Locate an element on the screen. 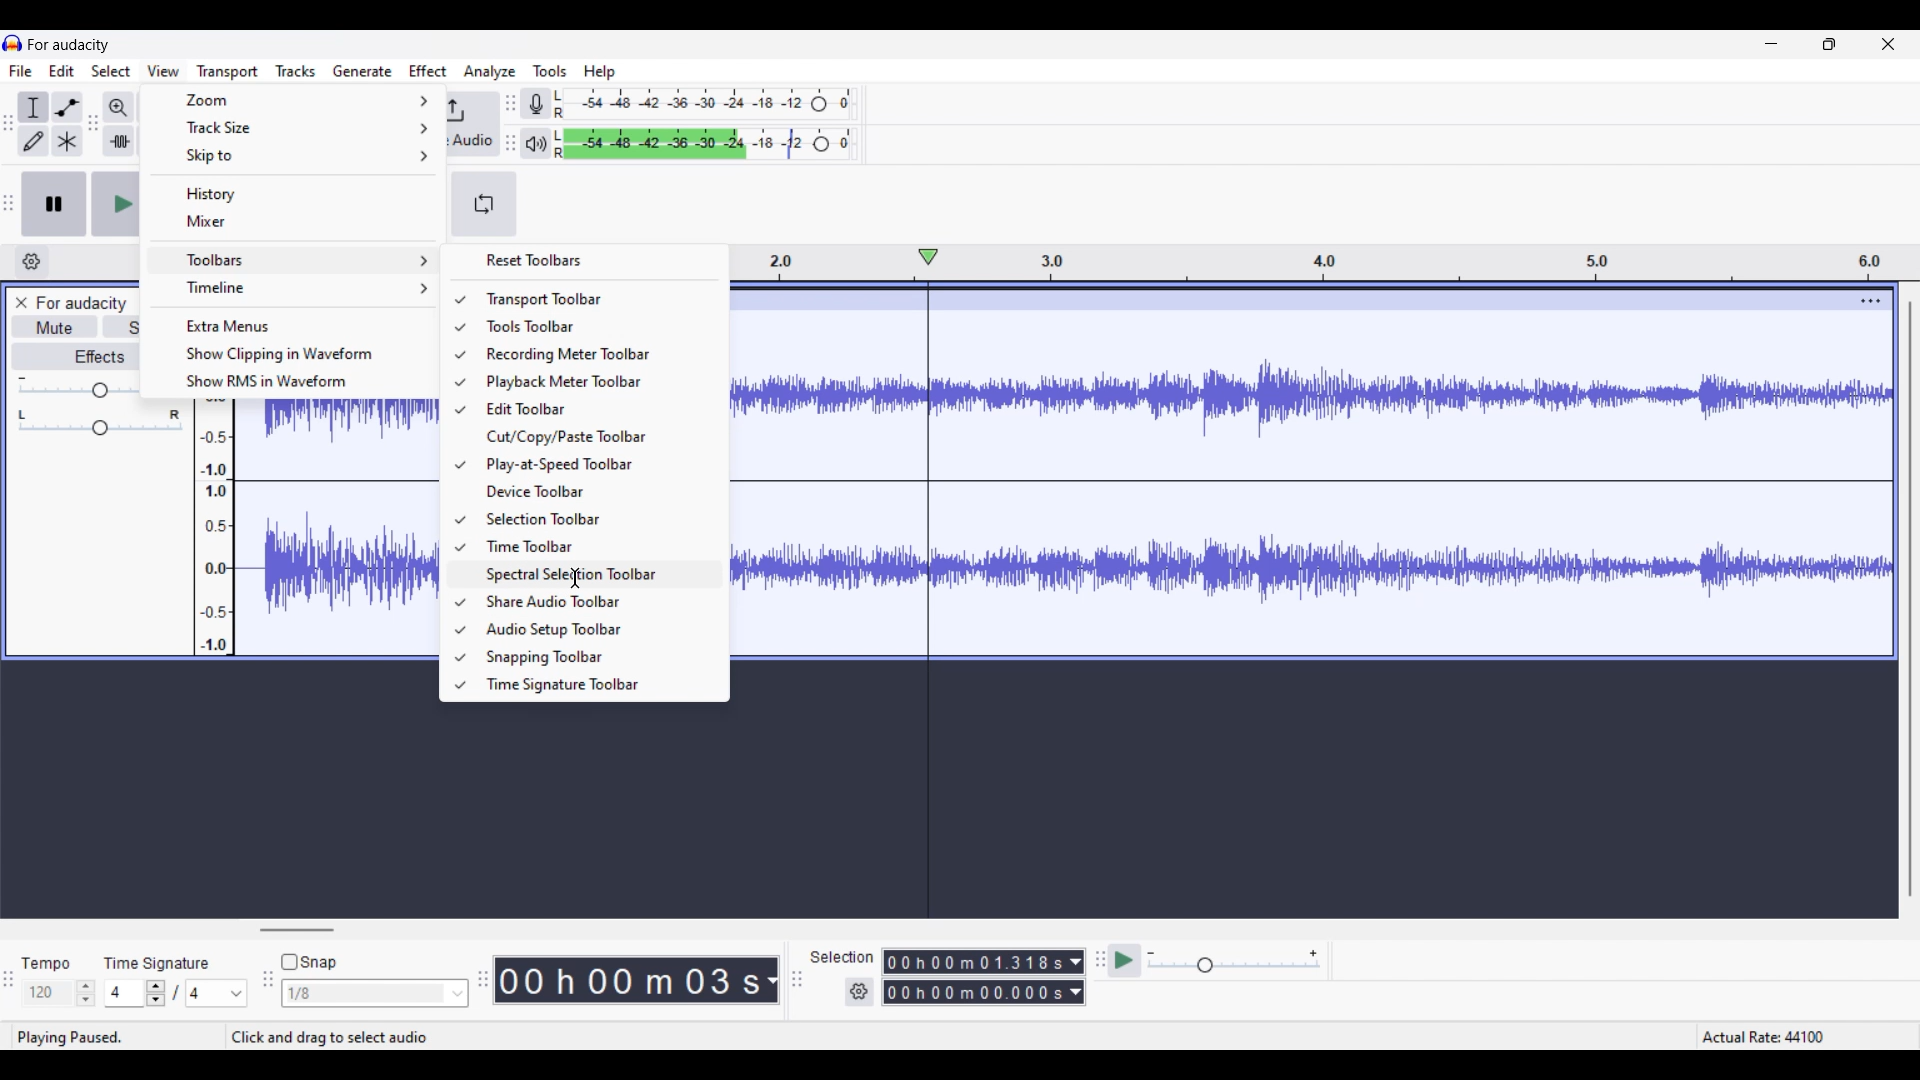 Image resolution: width=1920 pixels, height=1080 pixels. Close interface is located at coordinates (1888, 44).